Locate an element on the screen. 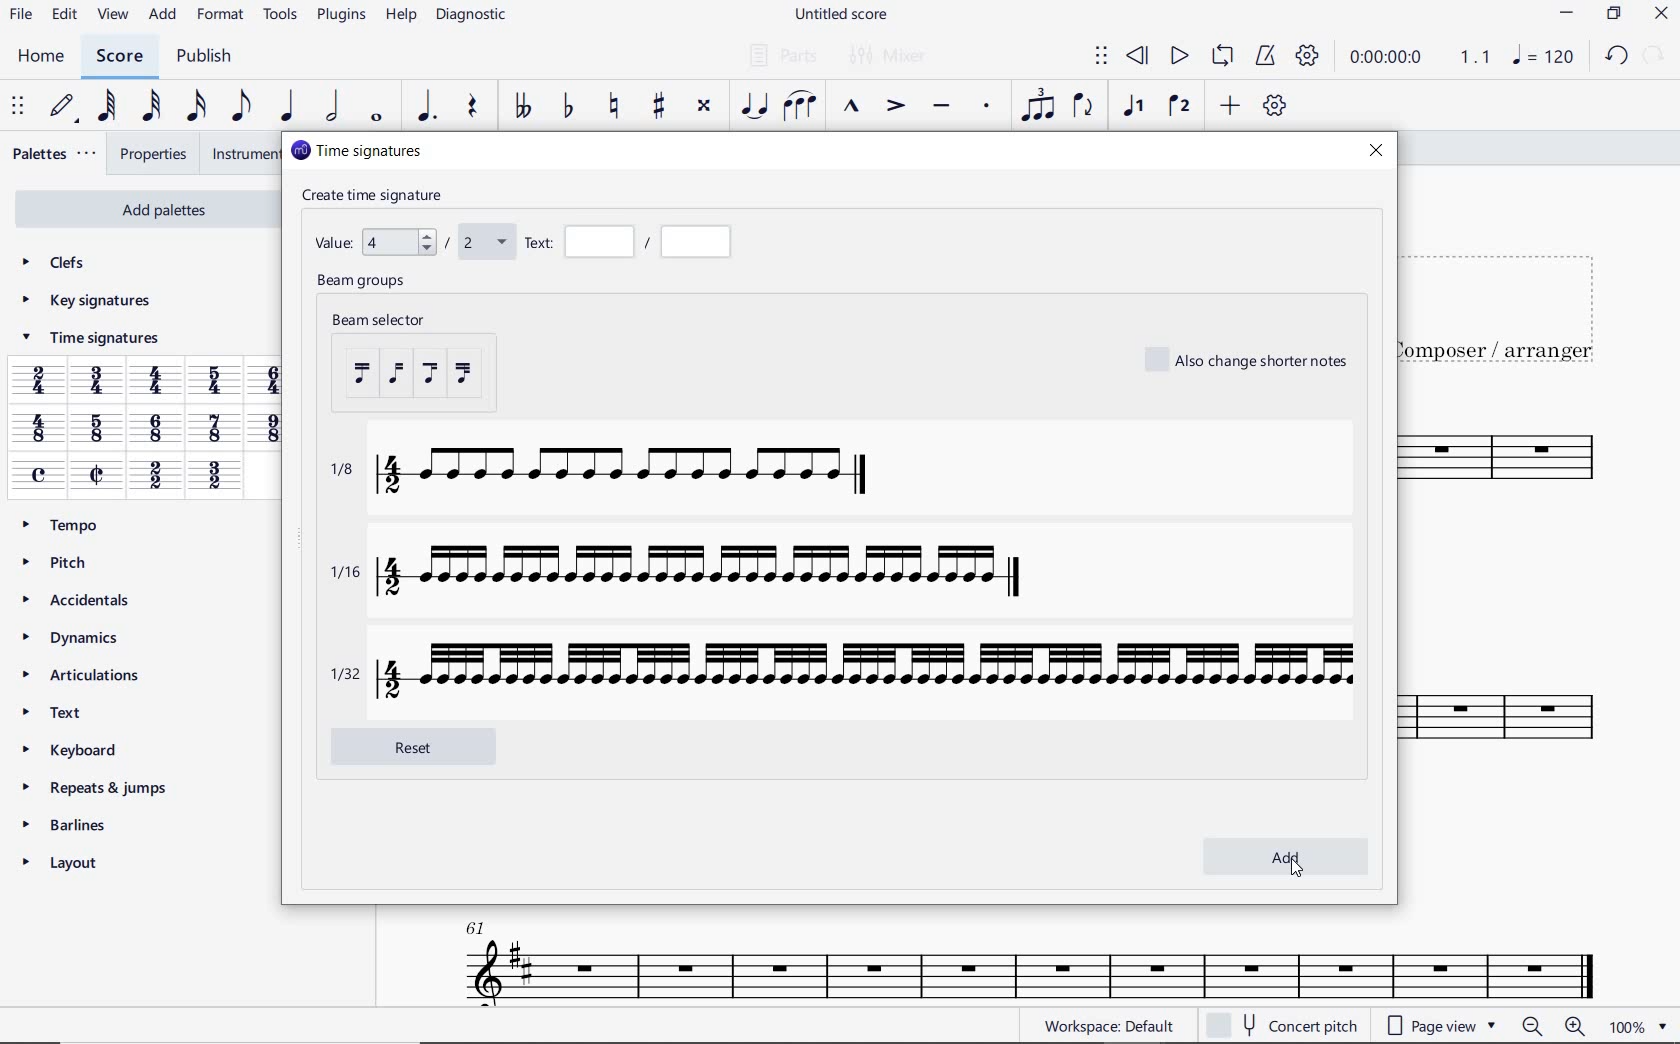  TUPLET is located at coordinates (1036, 107).